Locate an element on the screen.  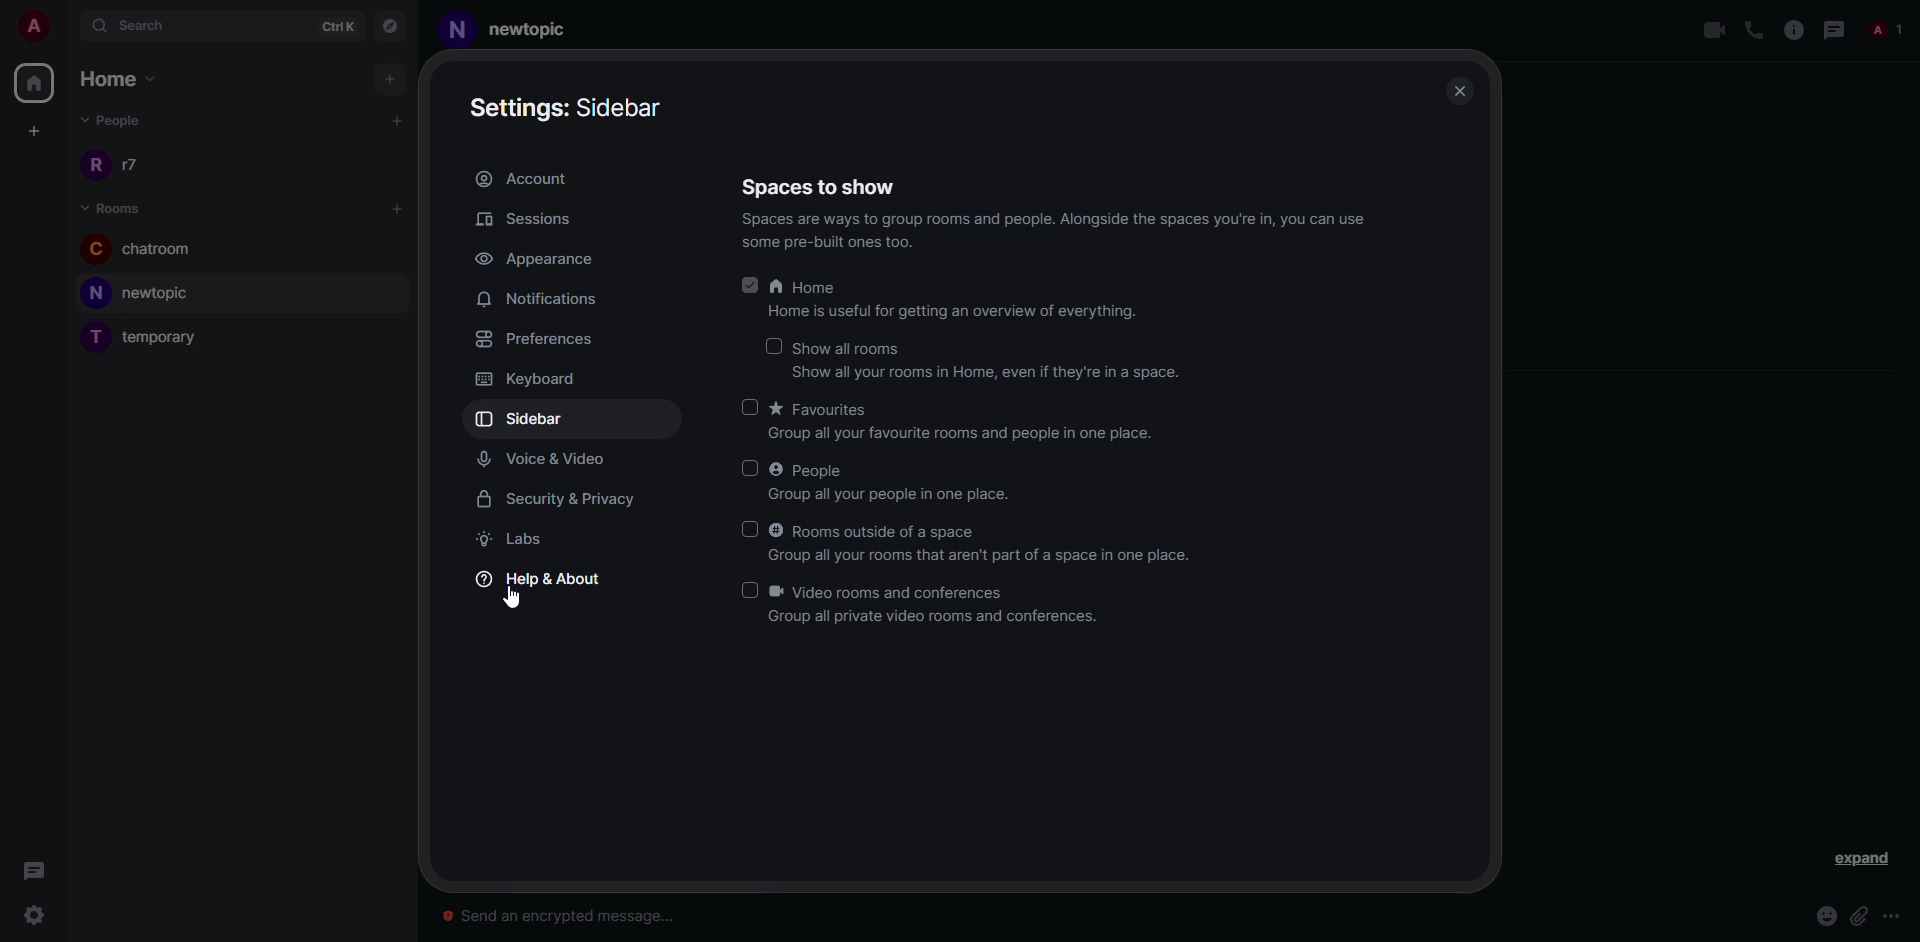
help is located at coordinates (540, 579).